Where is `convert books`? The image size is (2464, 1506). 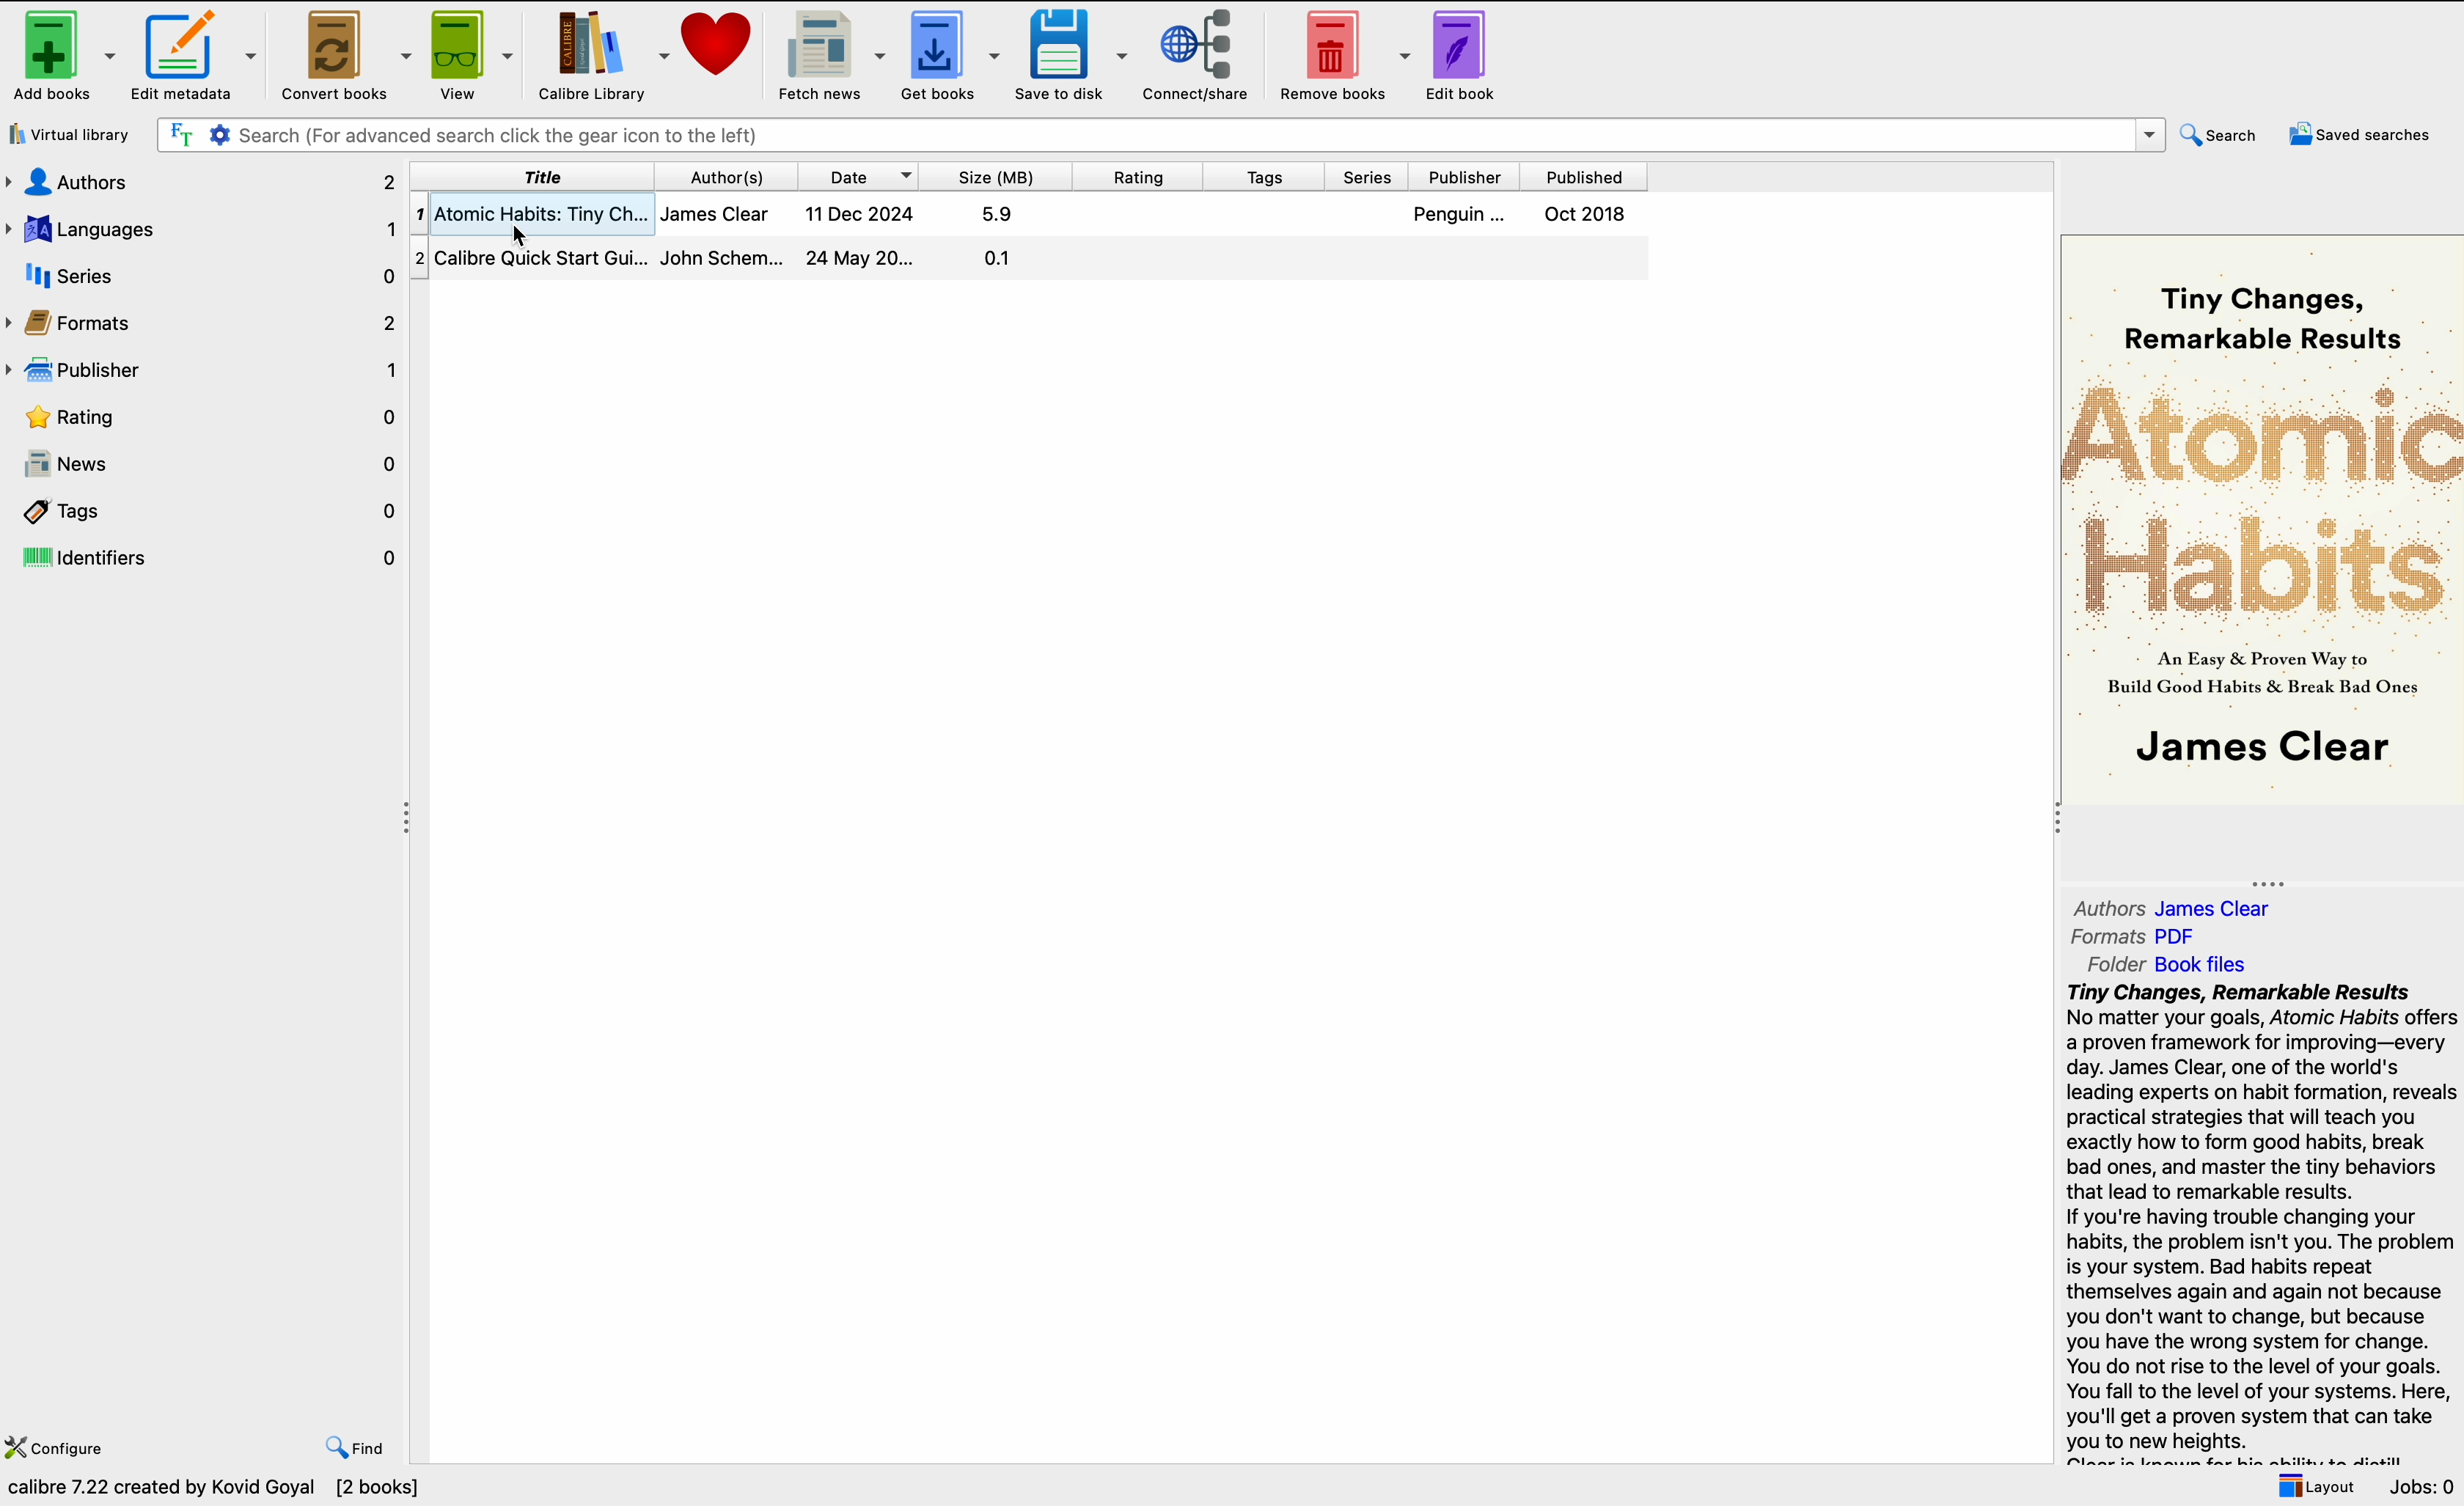 convert books is located at coordinates (340, 53).